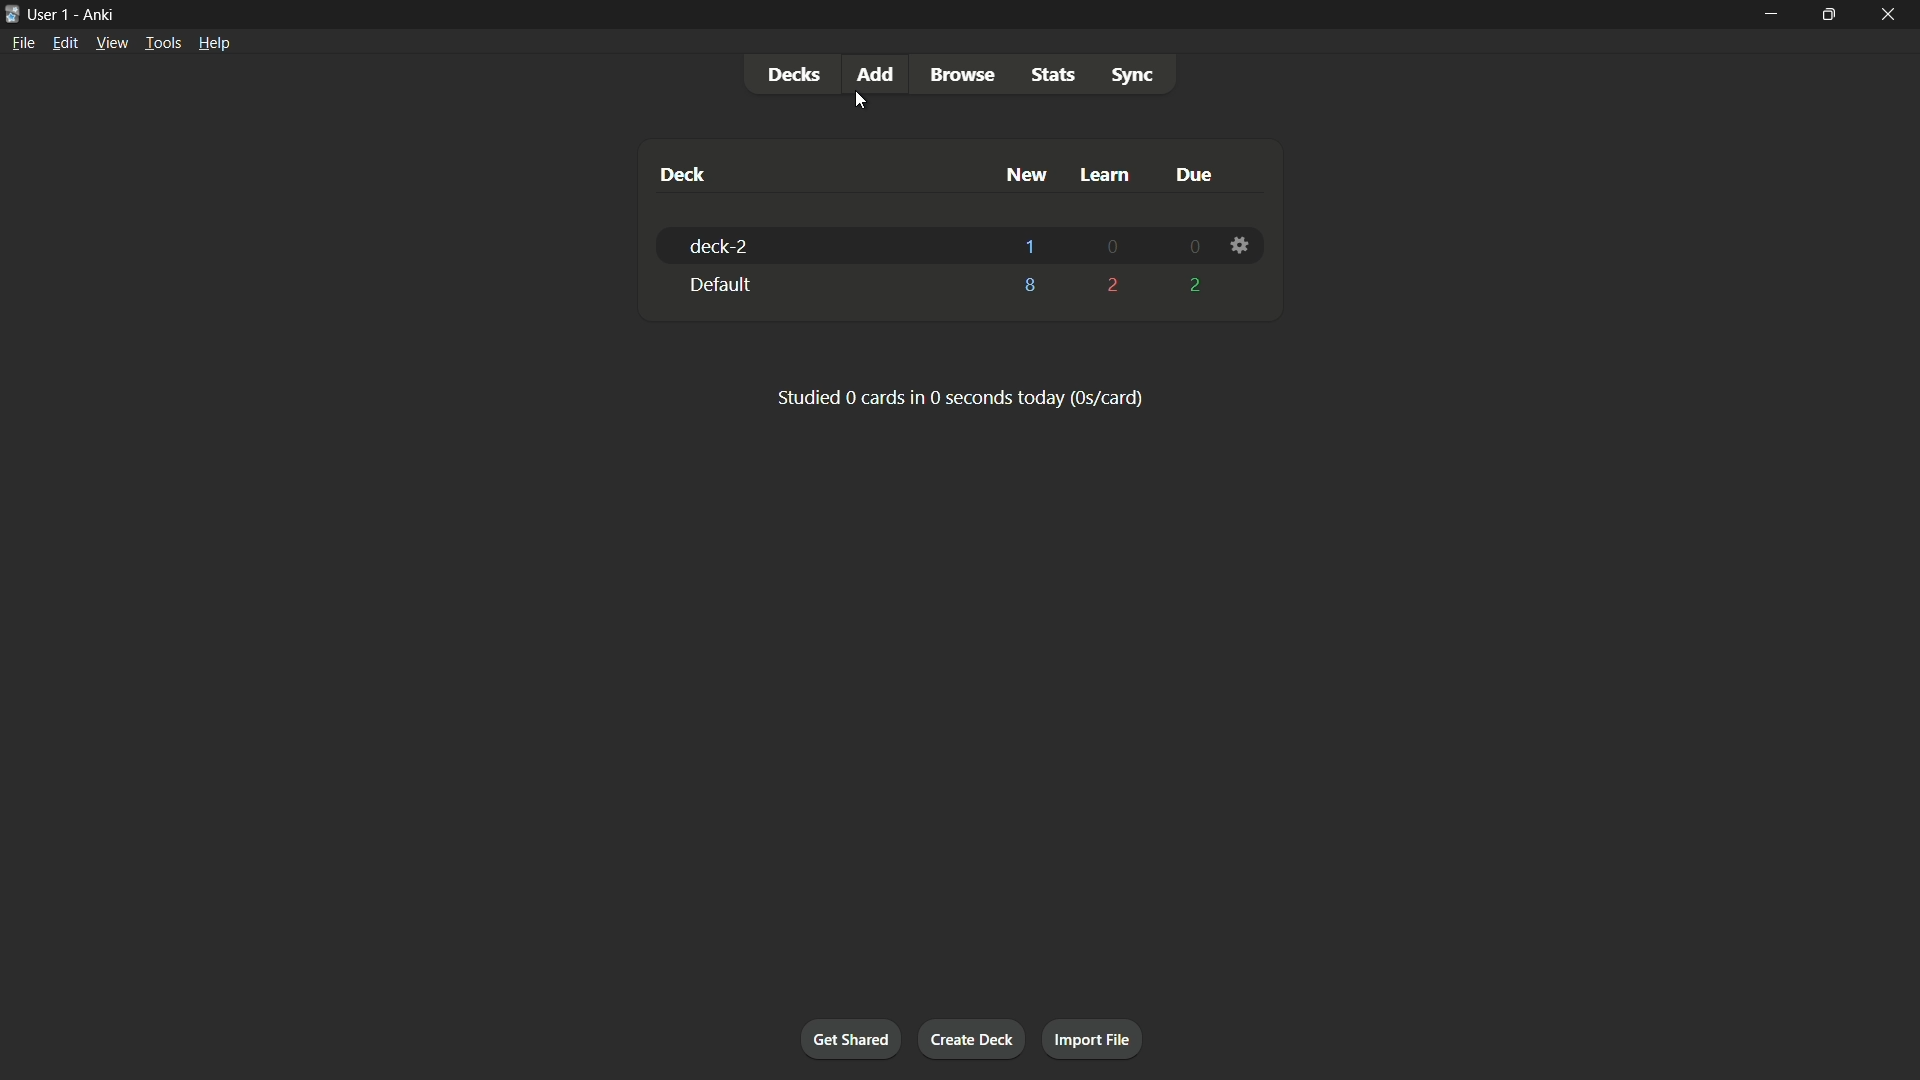 This screenshot has width=1920, height=1080. I want to click on app icon, so click(11, 15).